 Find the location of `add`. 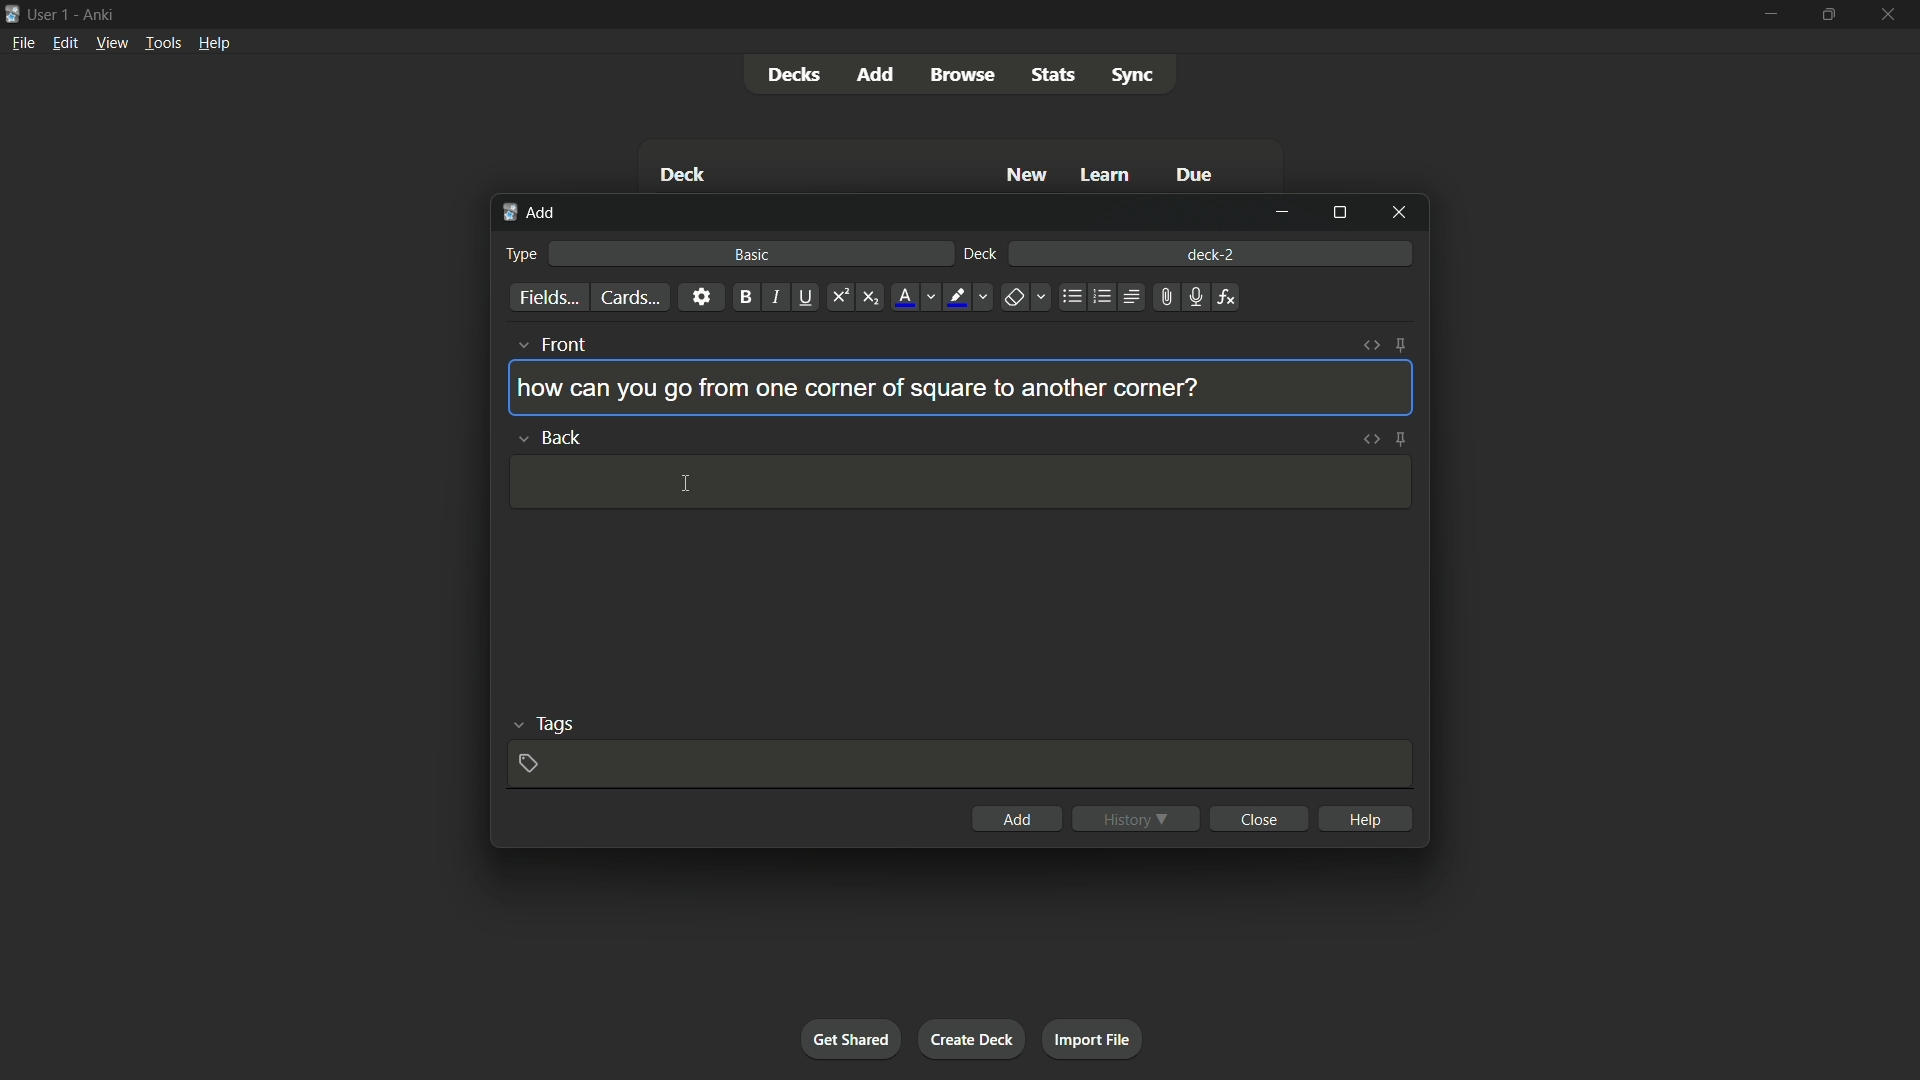

add is located at coordinates (873, 74).